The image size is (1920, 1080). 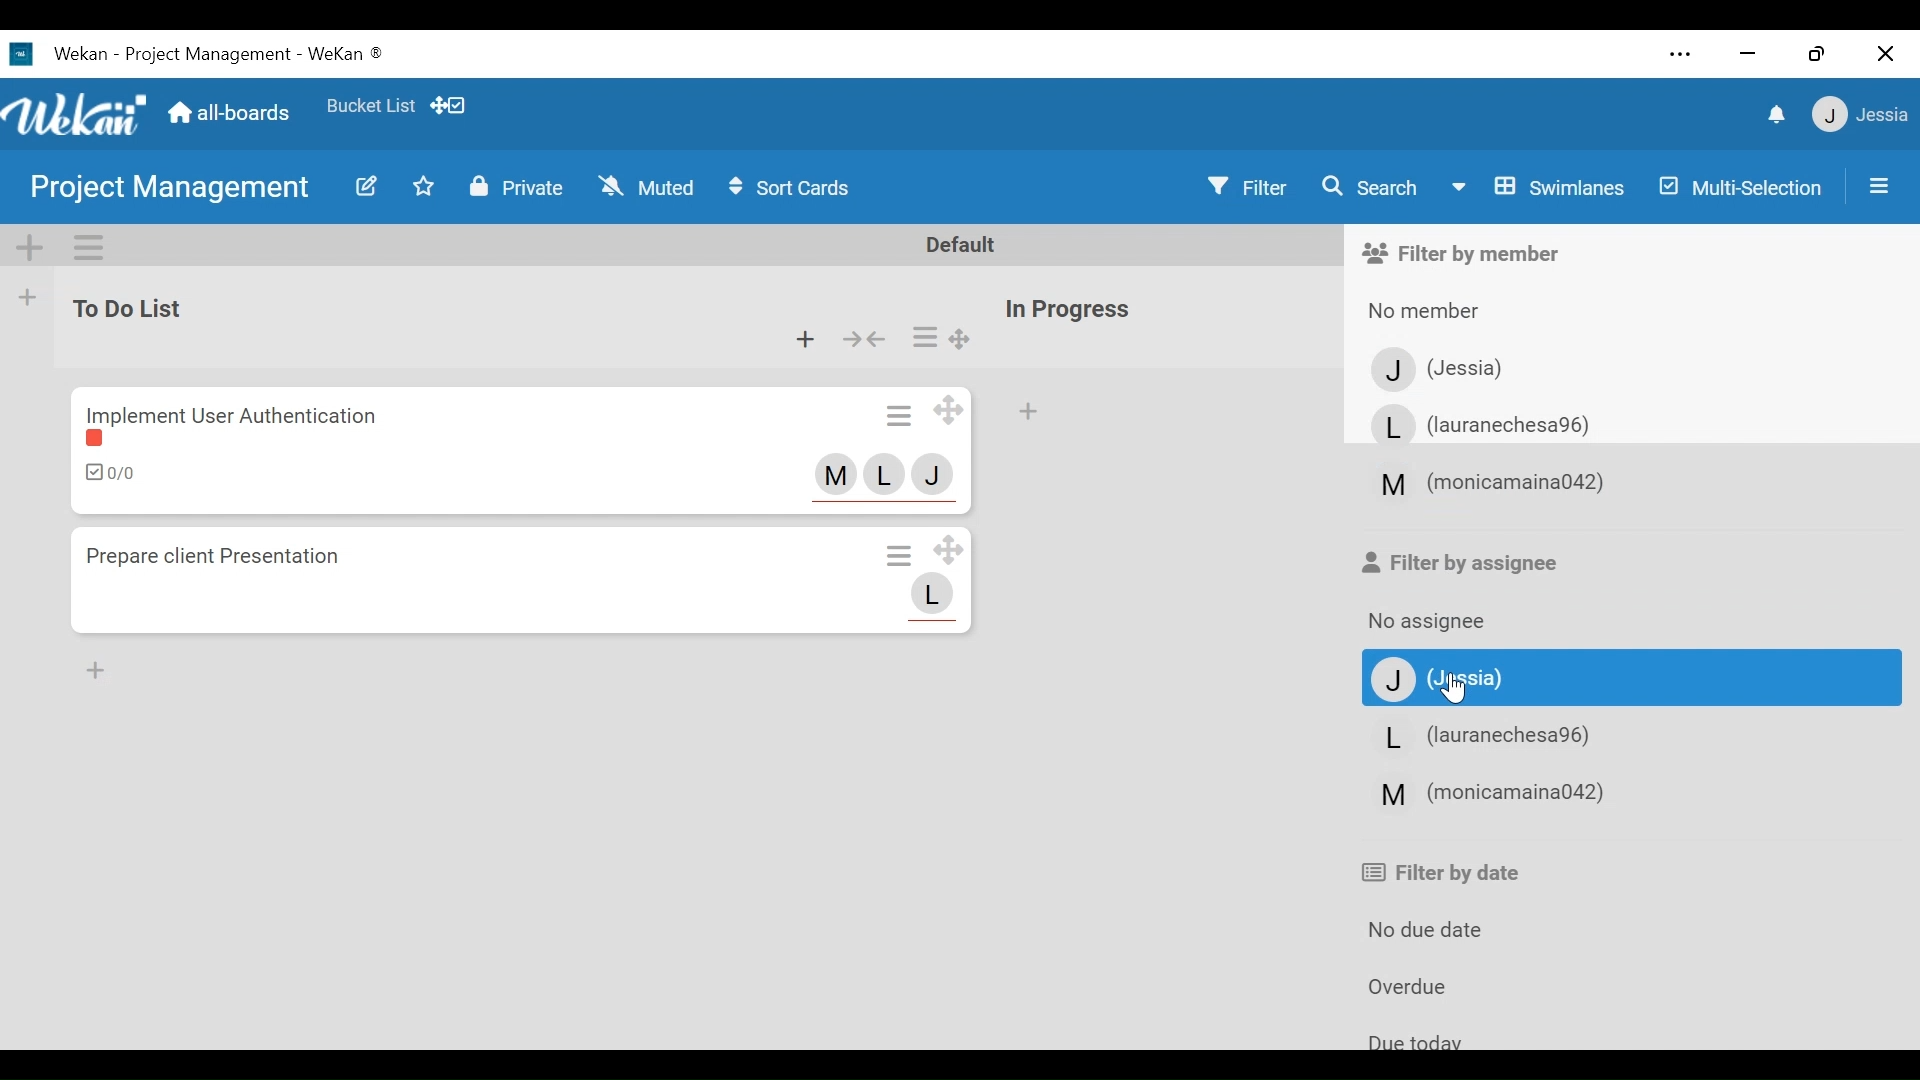 I want to click on label, so click(x=94, y=441).